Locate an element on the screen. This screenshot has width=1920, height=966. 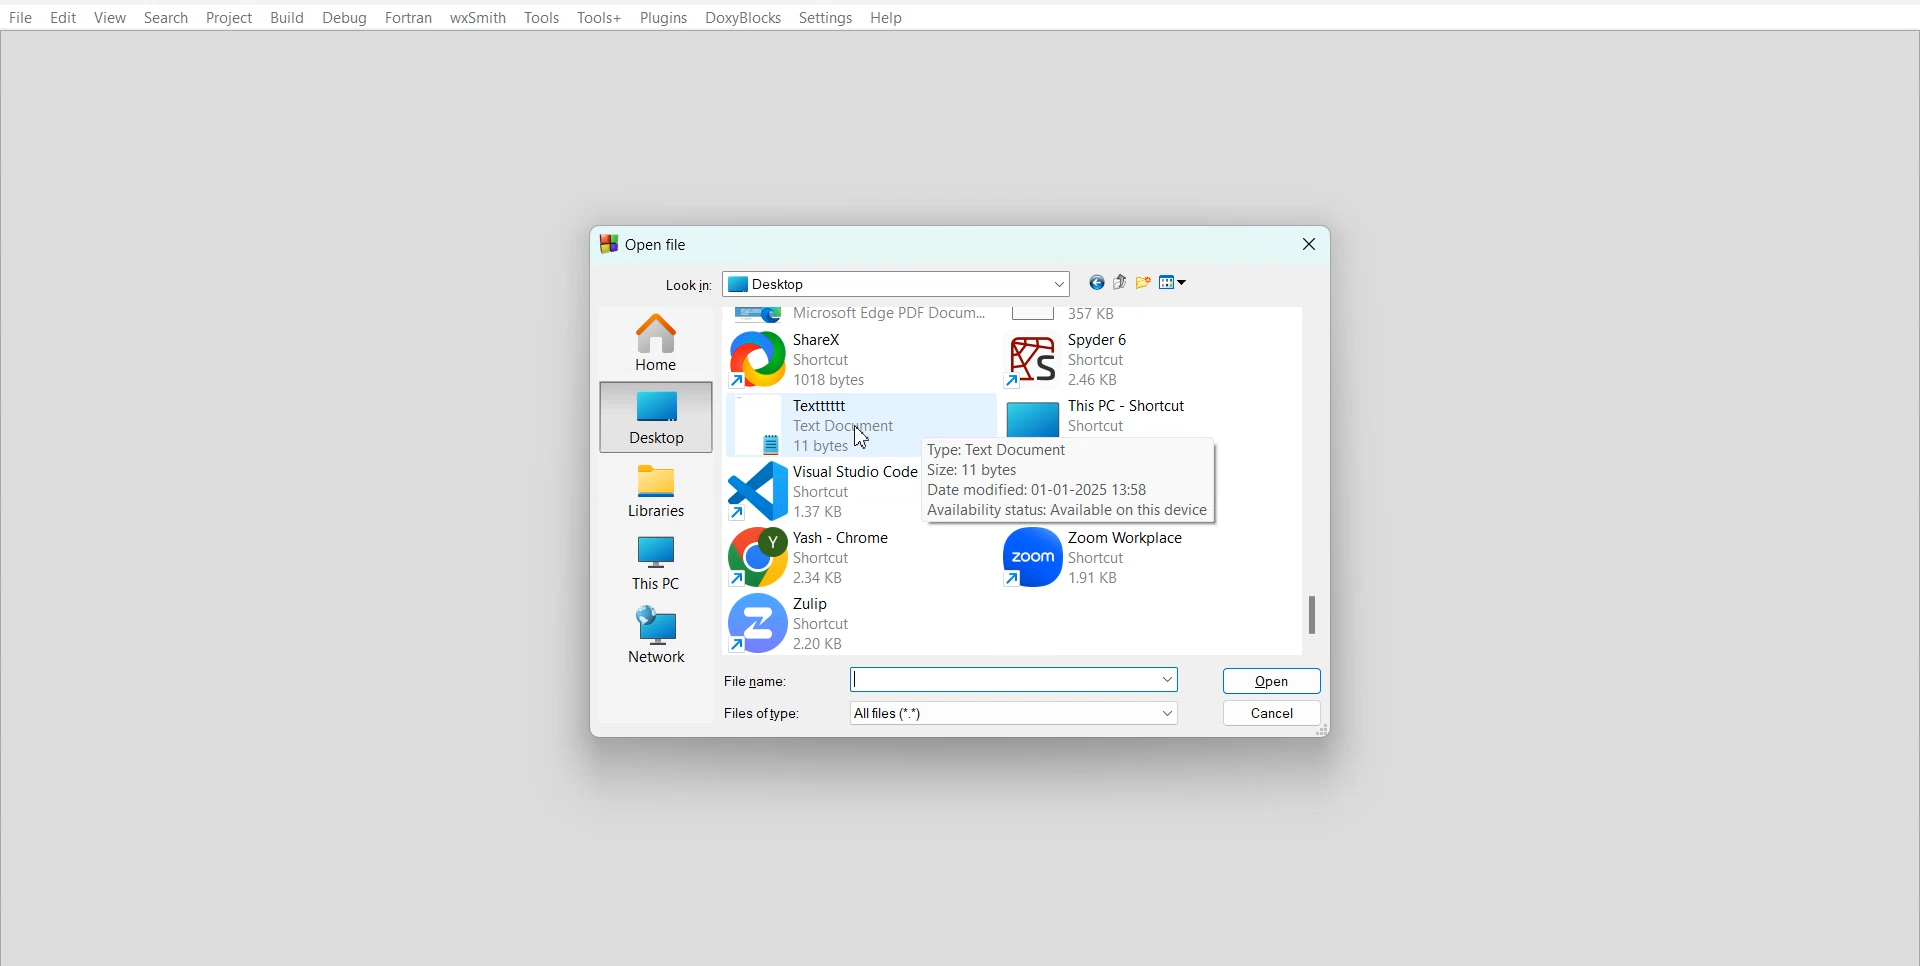
Create new folder is located at coordinates (1145, 283).